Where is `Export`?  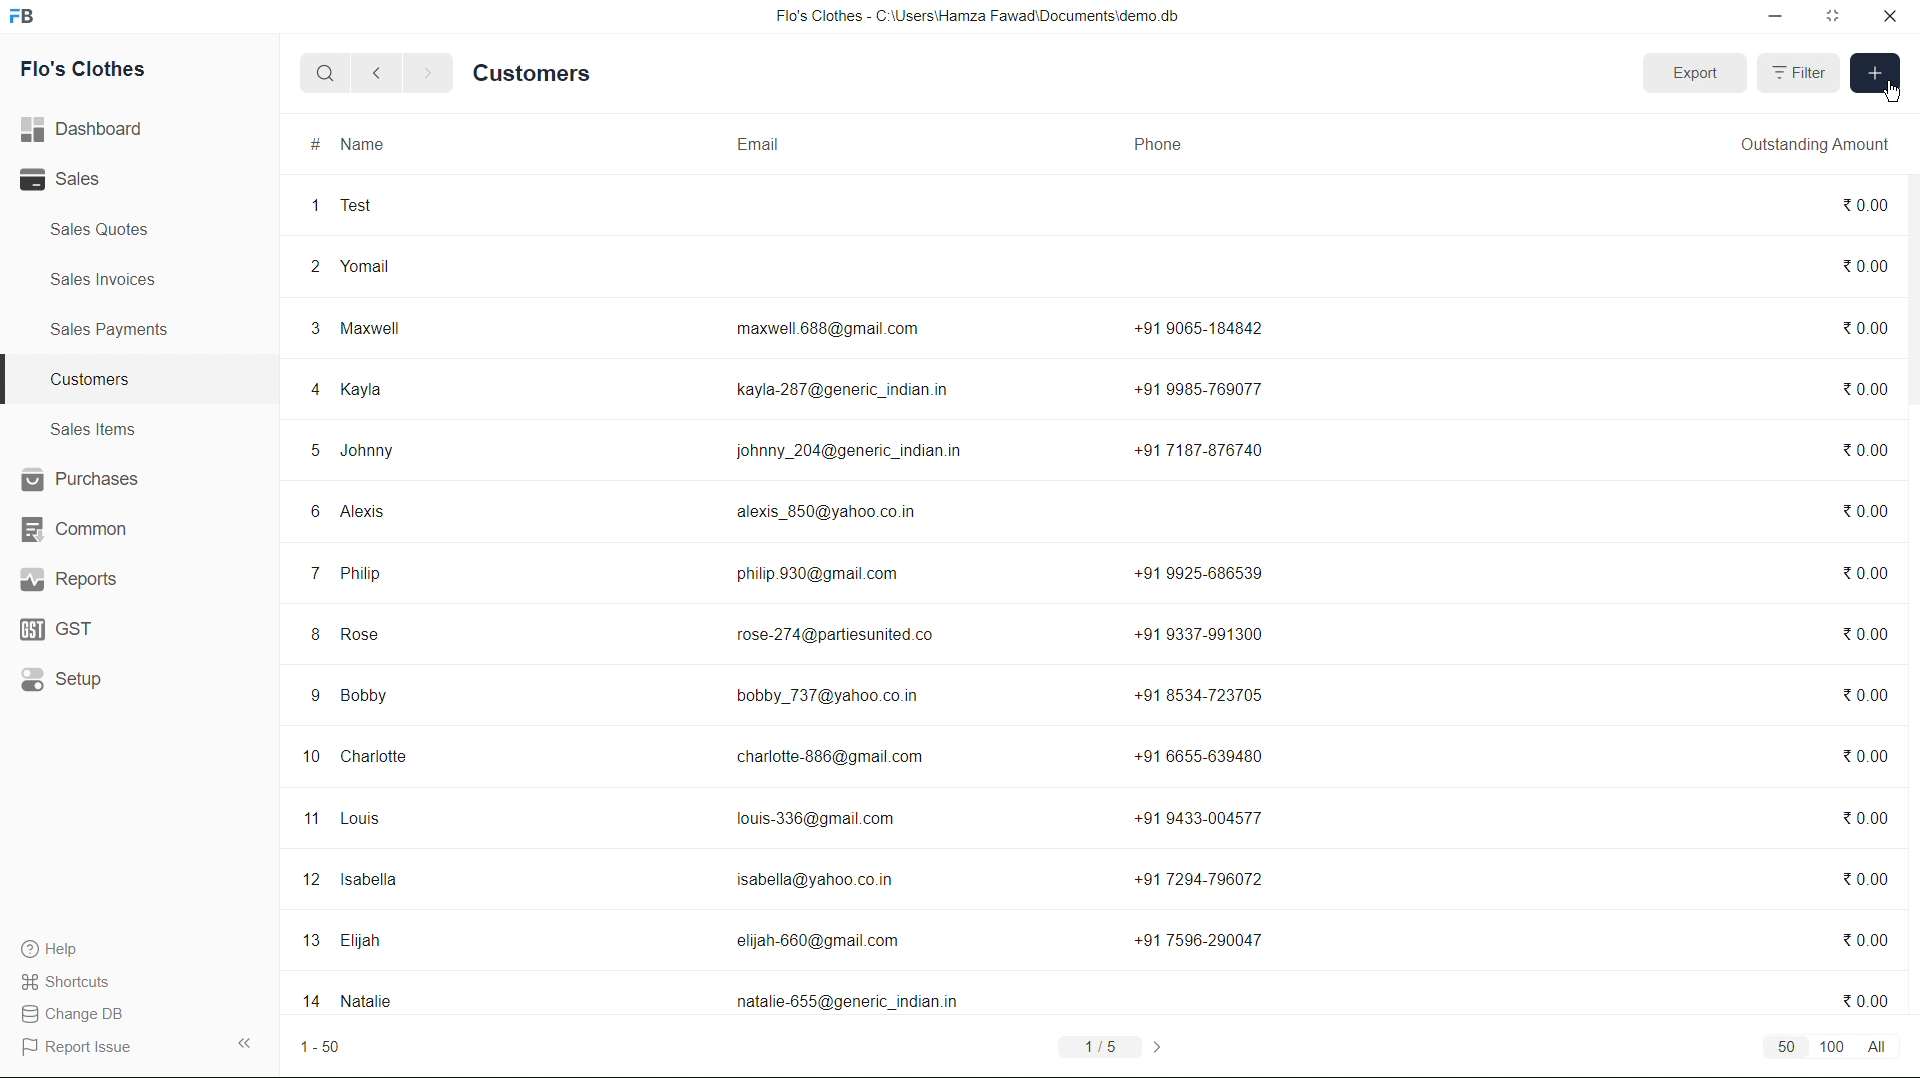
Export is located at coordinates (1692, 70).